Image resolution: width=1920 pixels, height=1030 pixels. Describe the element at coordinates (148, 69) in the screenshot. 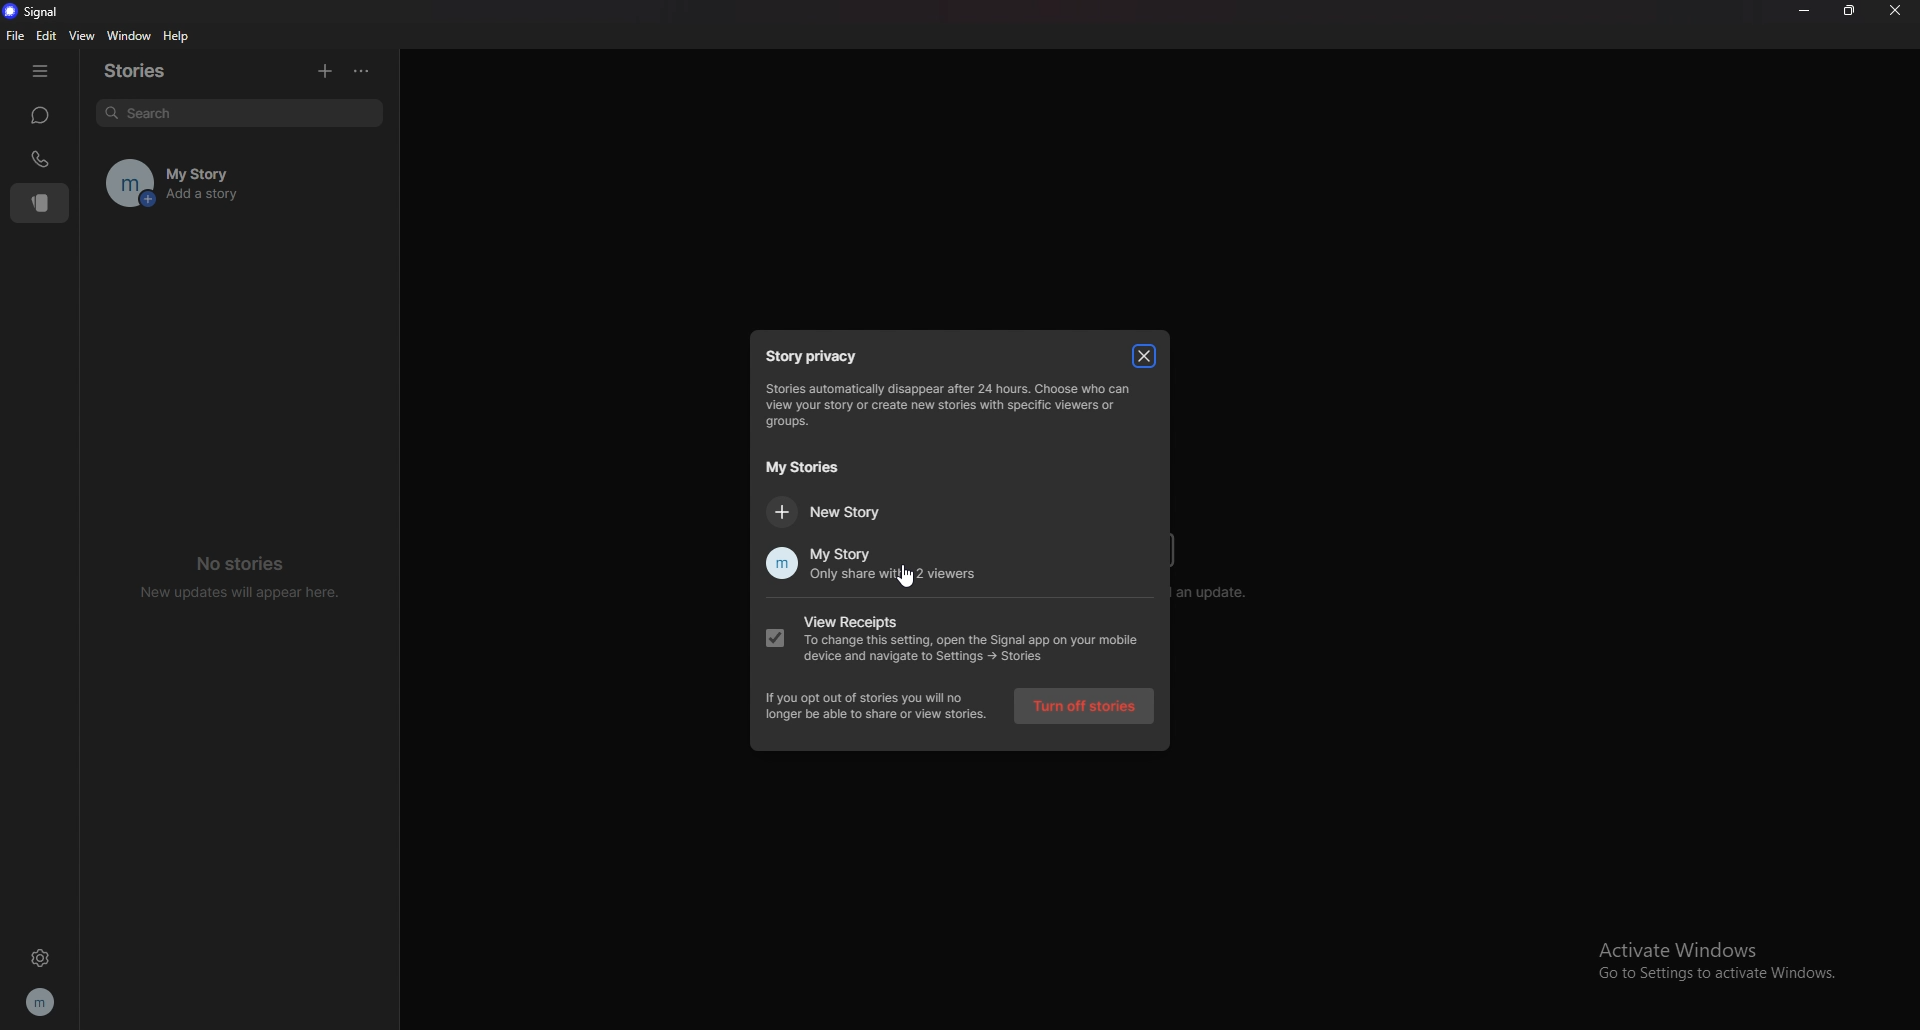

I see `stories` at that location.